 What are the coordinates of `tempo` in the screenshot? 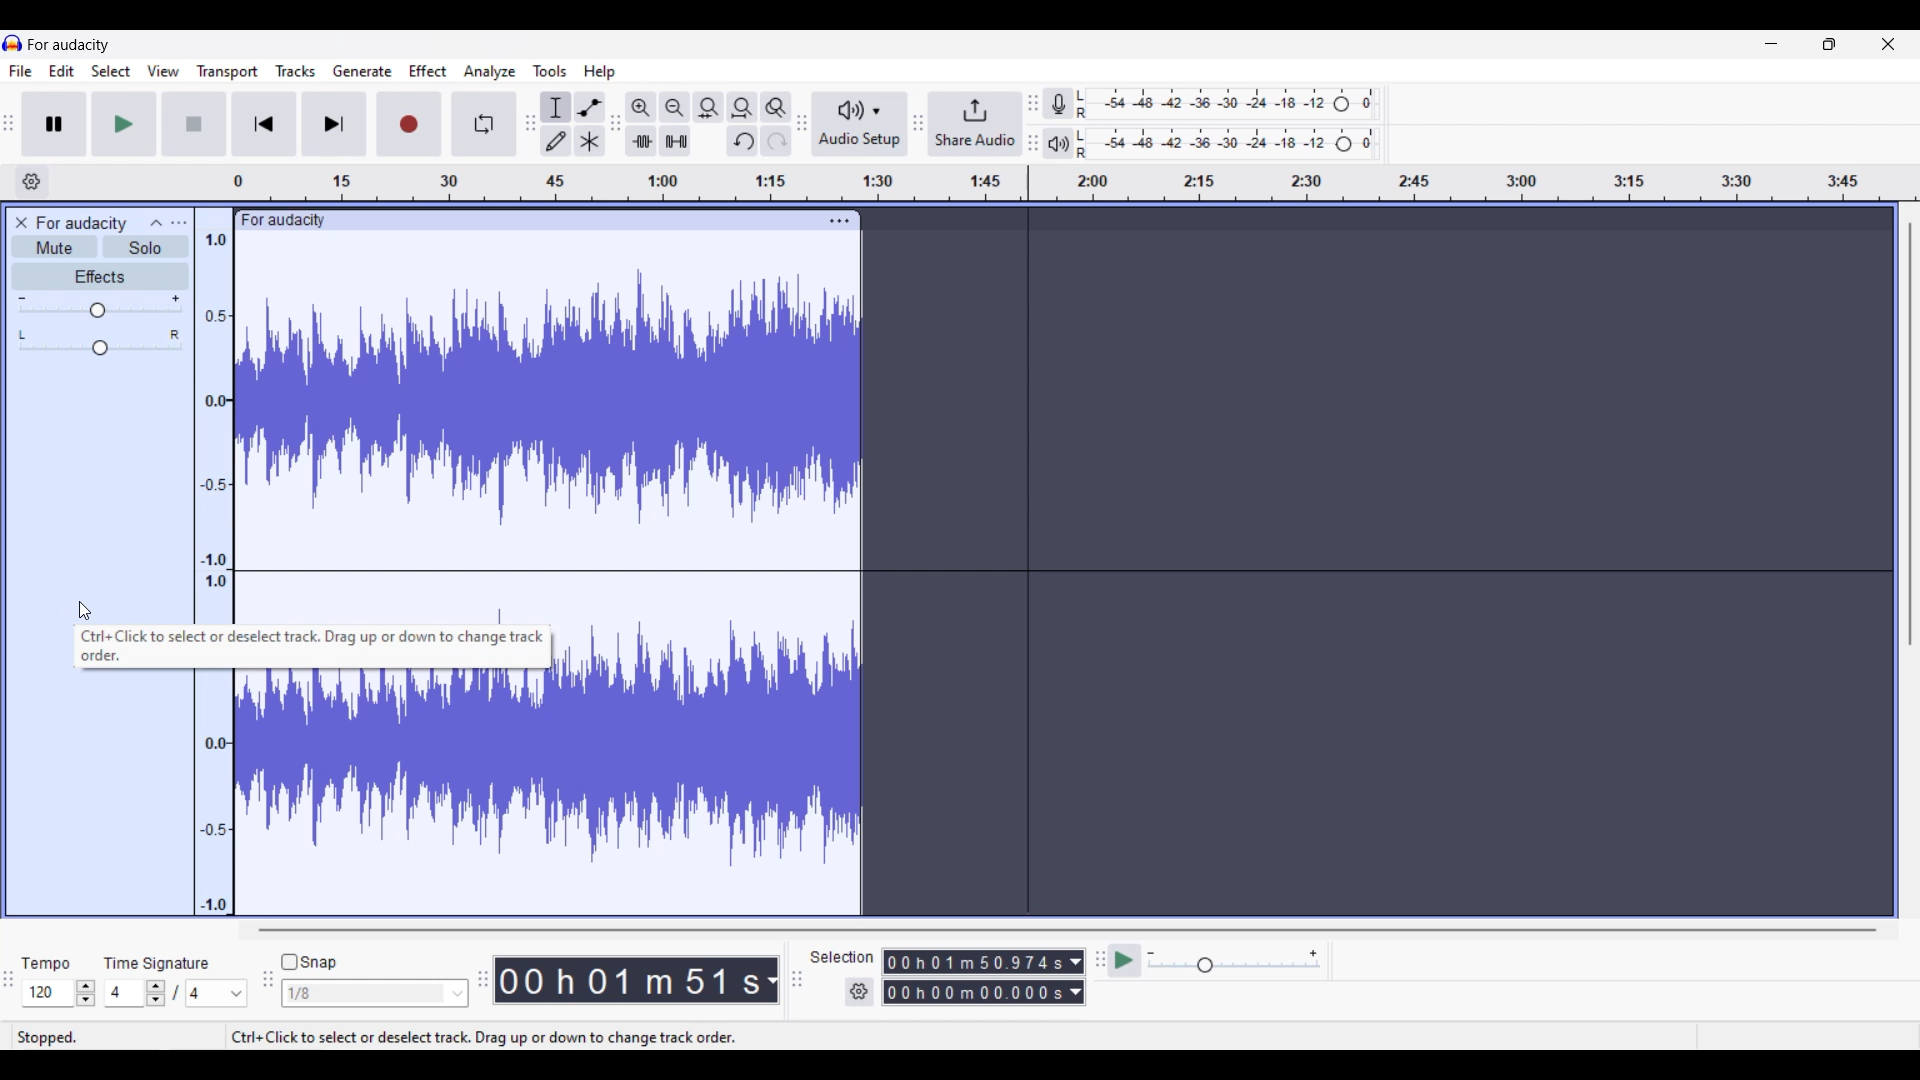 It's located at (46, 963).